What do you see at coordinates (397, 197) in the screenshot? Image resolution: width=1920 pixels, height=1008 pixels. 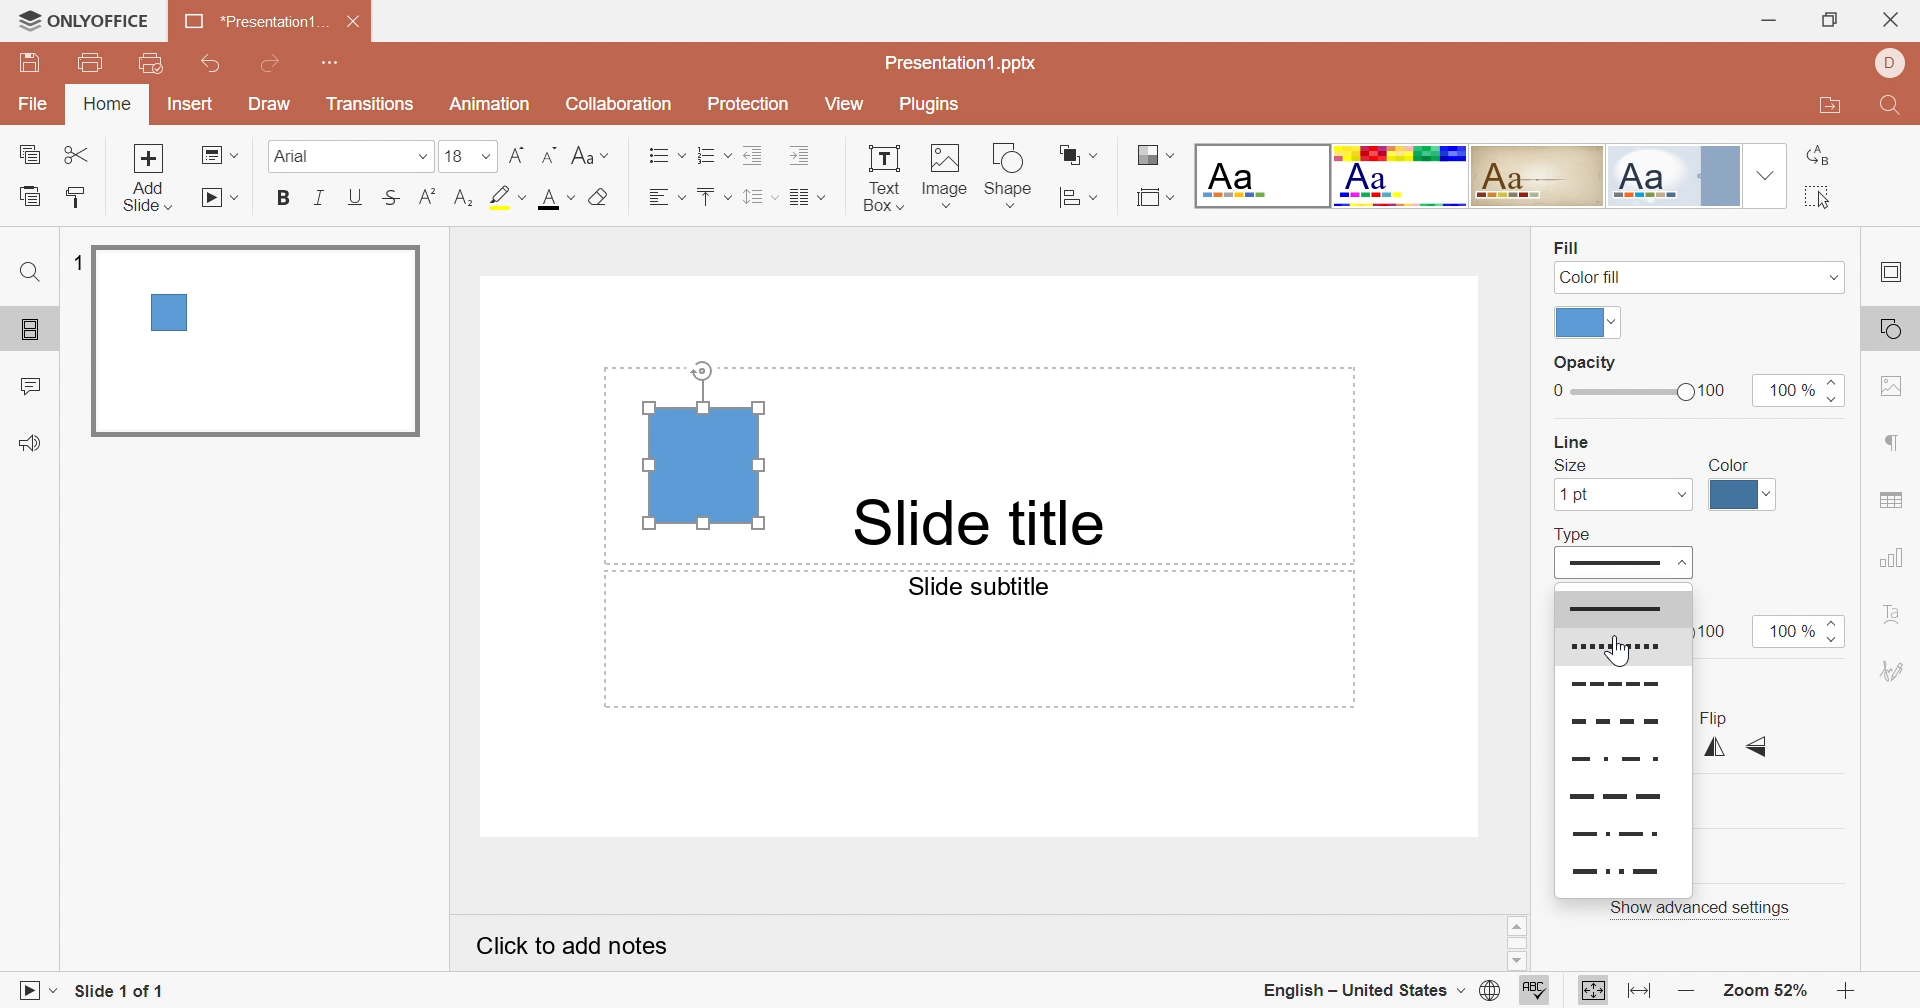 I see `Strikethrough` at bounding box center [397, 197].